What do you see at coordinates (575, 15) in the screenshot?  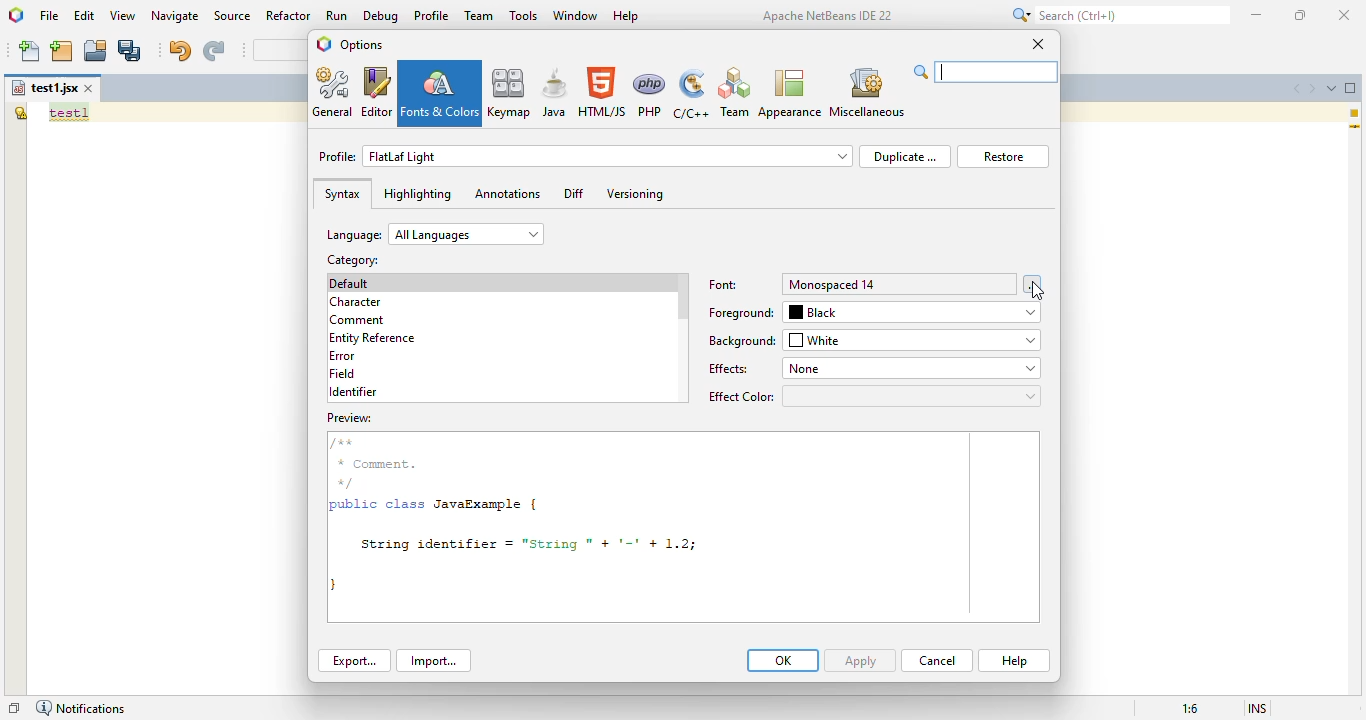 I see `window` at bounding box center [575, 15].